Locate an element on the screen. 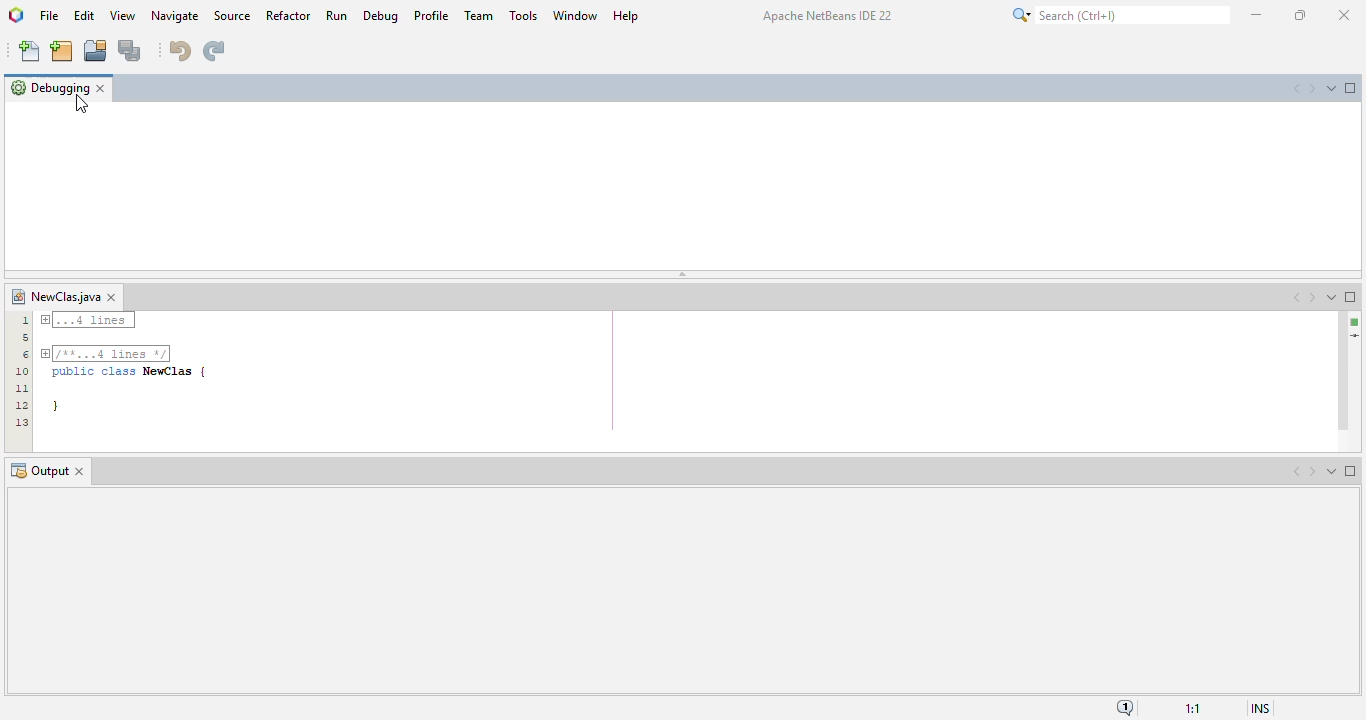 Image resolution: width=1366 pixels, height=720 pixels. file is located at coordinates (50, 15).